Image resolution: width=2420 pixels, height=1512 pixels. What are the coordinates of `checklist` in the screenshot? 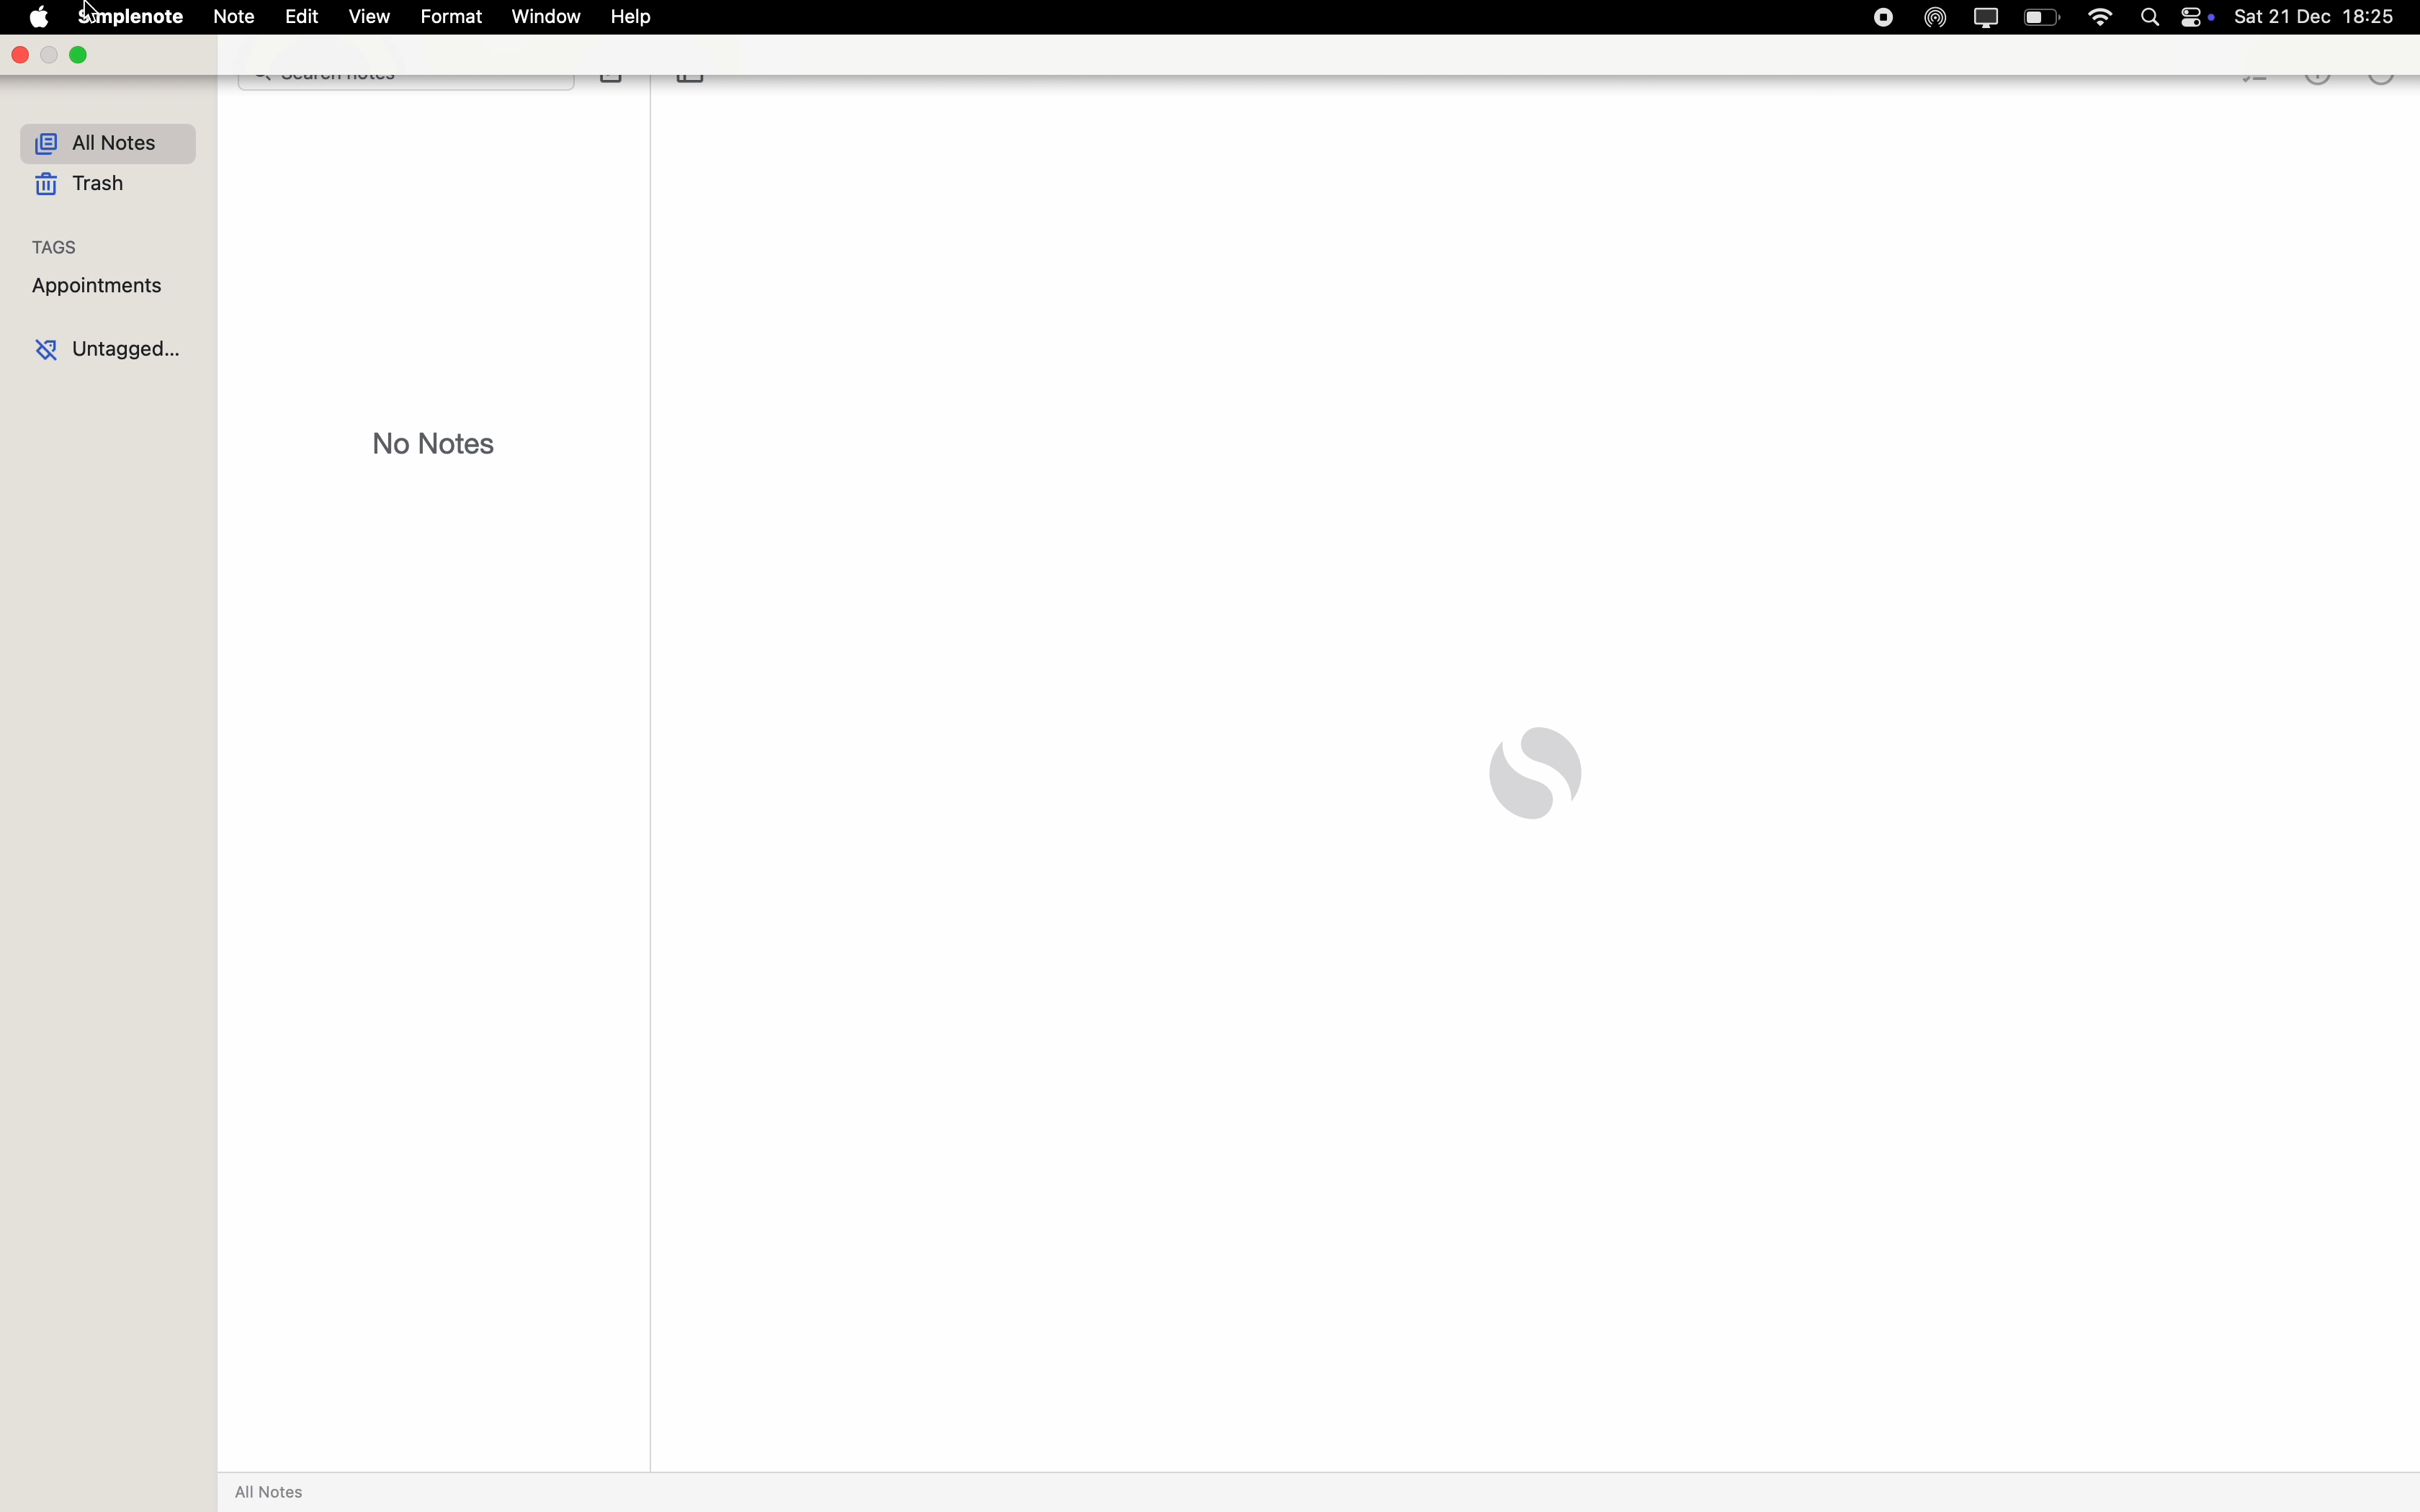 It's located at (2257, 86).